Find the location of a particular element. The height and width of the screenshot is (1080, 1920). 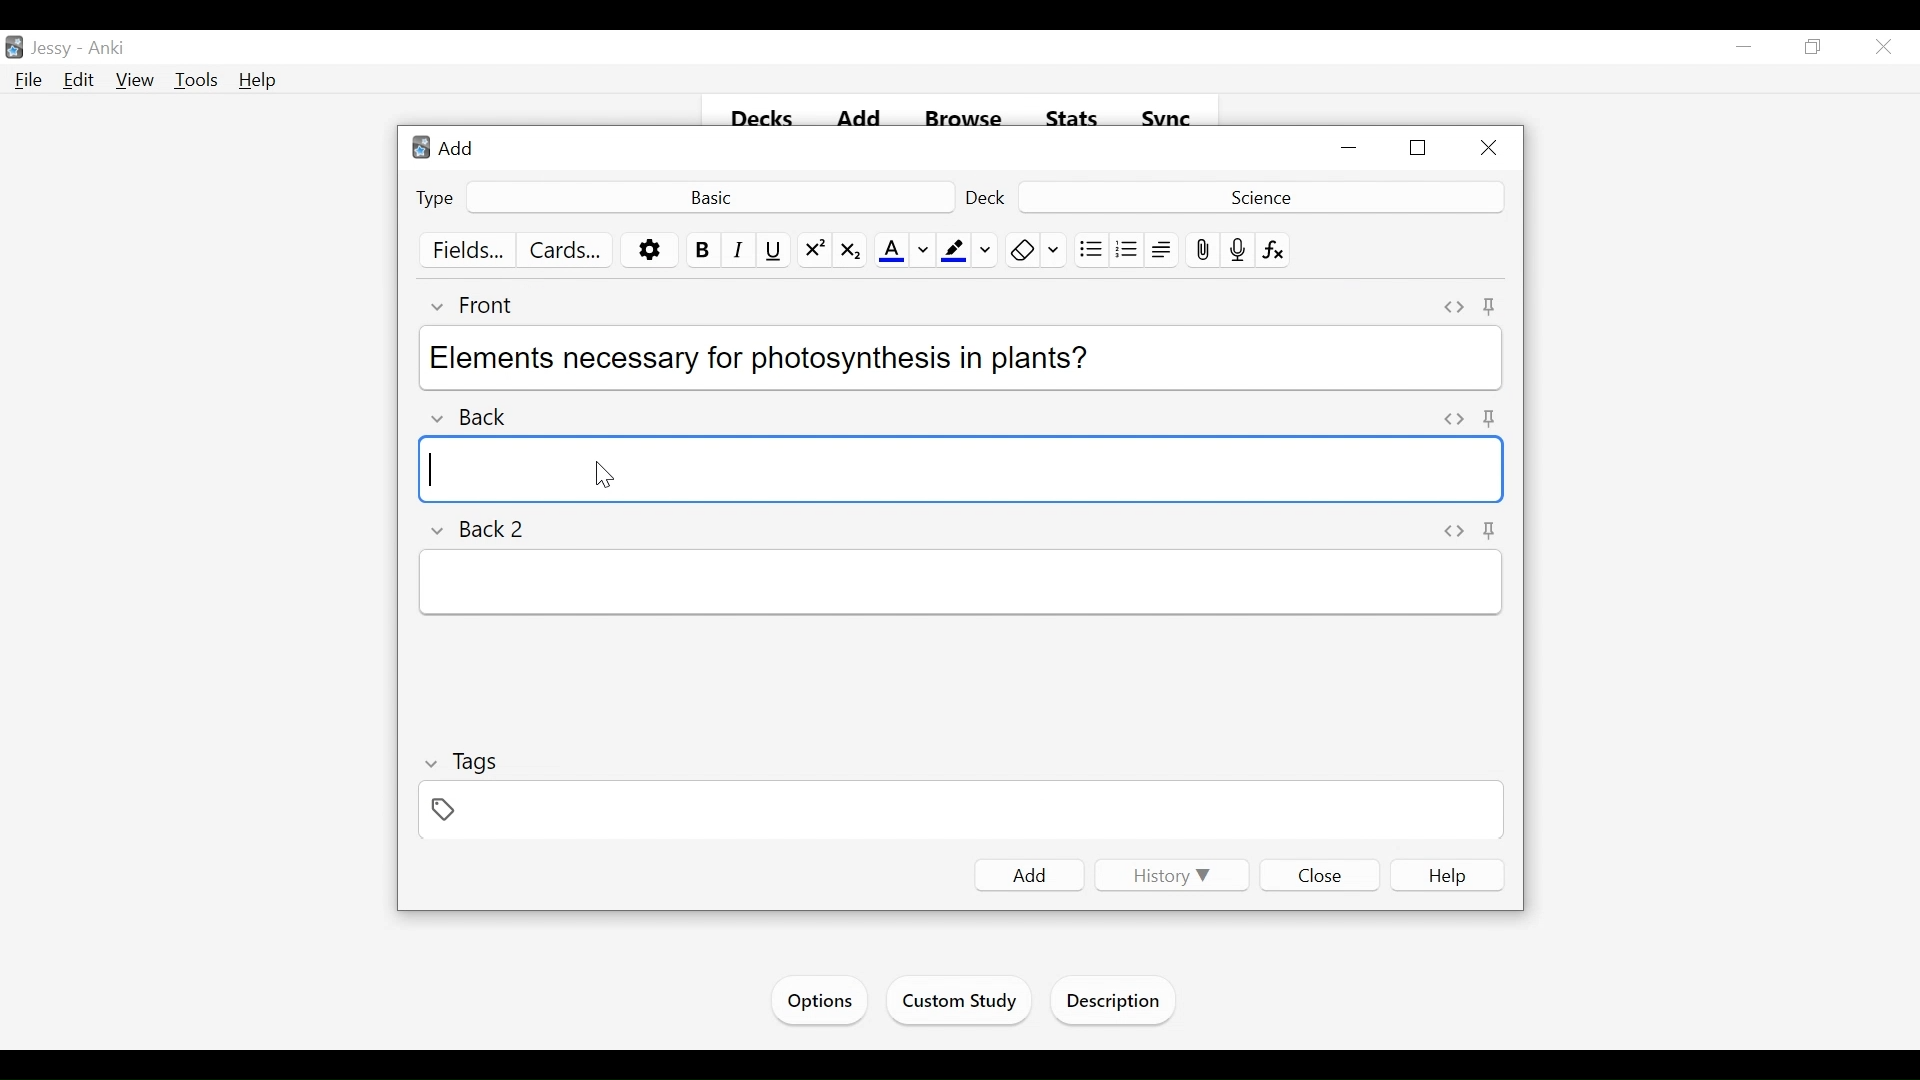

Stats is located at coordinates (1073, 119).